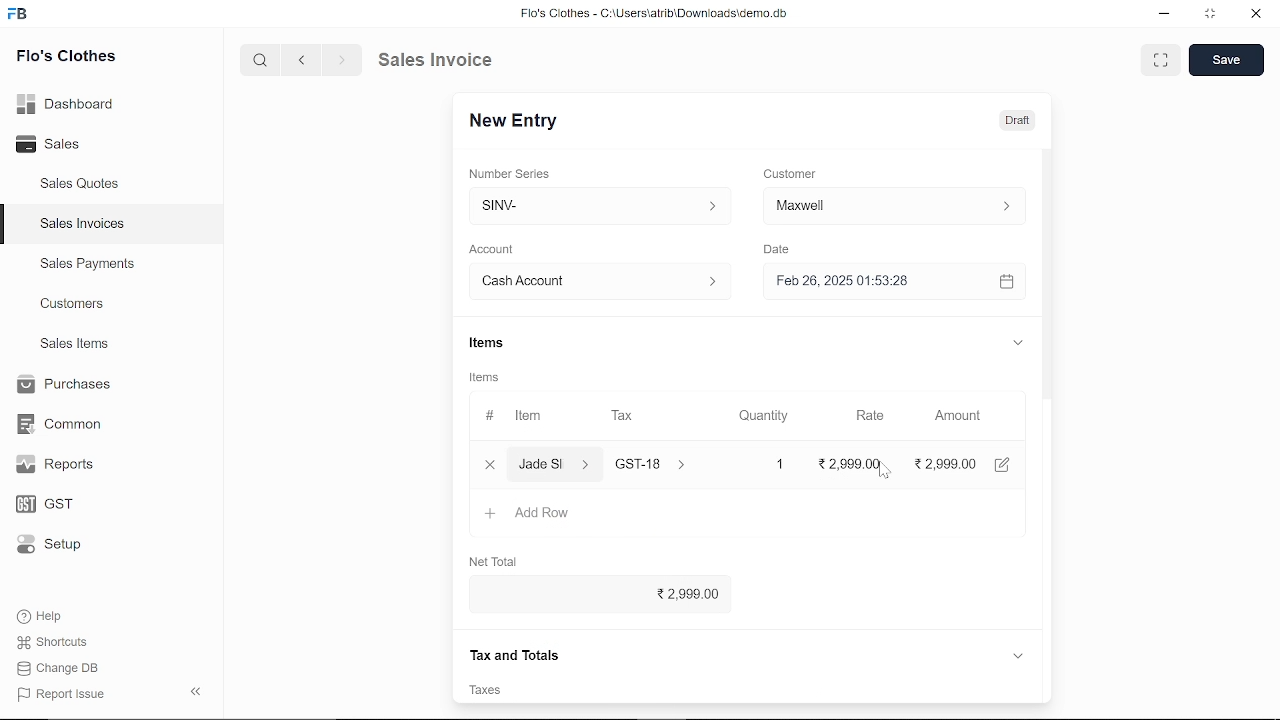 The width and height of the screenshot is (1280, 720). I want to click on Number Series, so click(512, 173).